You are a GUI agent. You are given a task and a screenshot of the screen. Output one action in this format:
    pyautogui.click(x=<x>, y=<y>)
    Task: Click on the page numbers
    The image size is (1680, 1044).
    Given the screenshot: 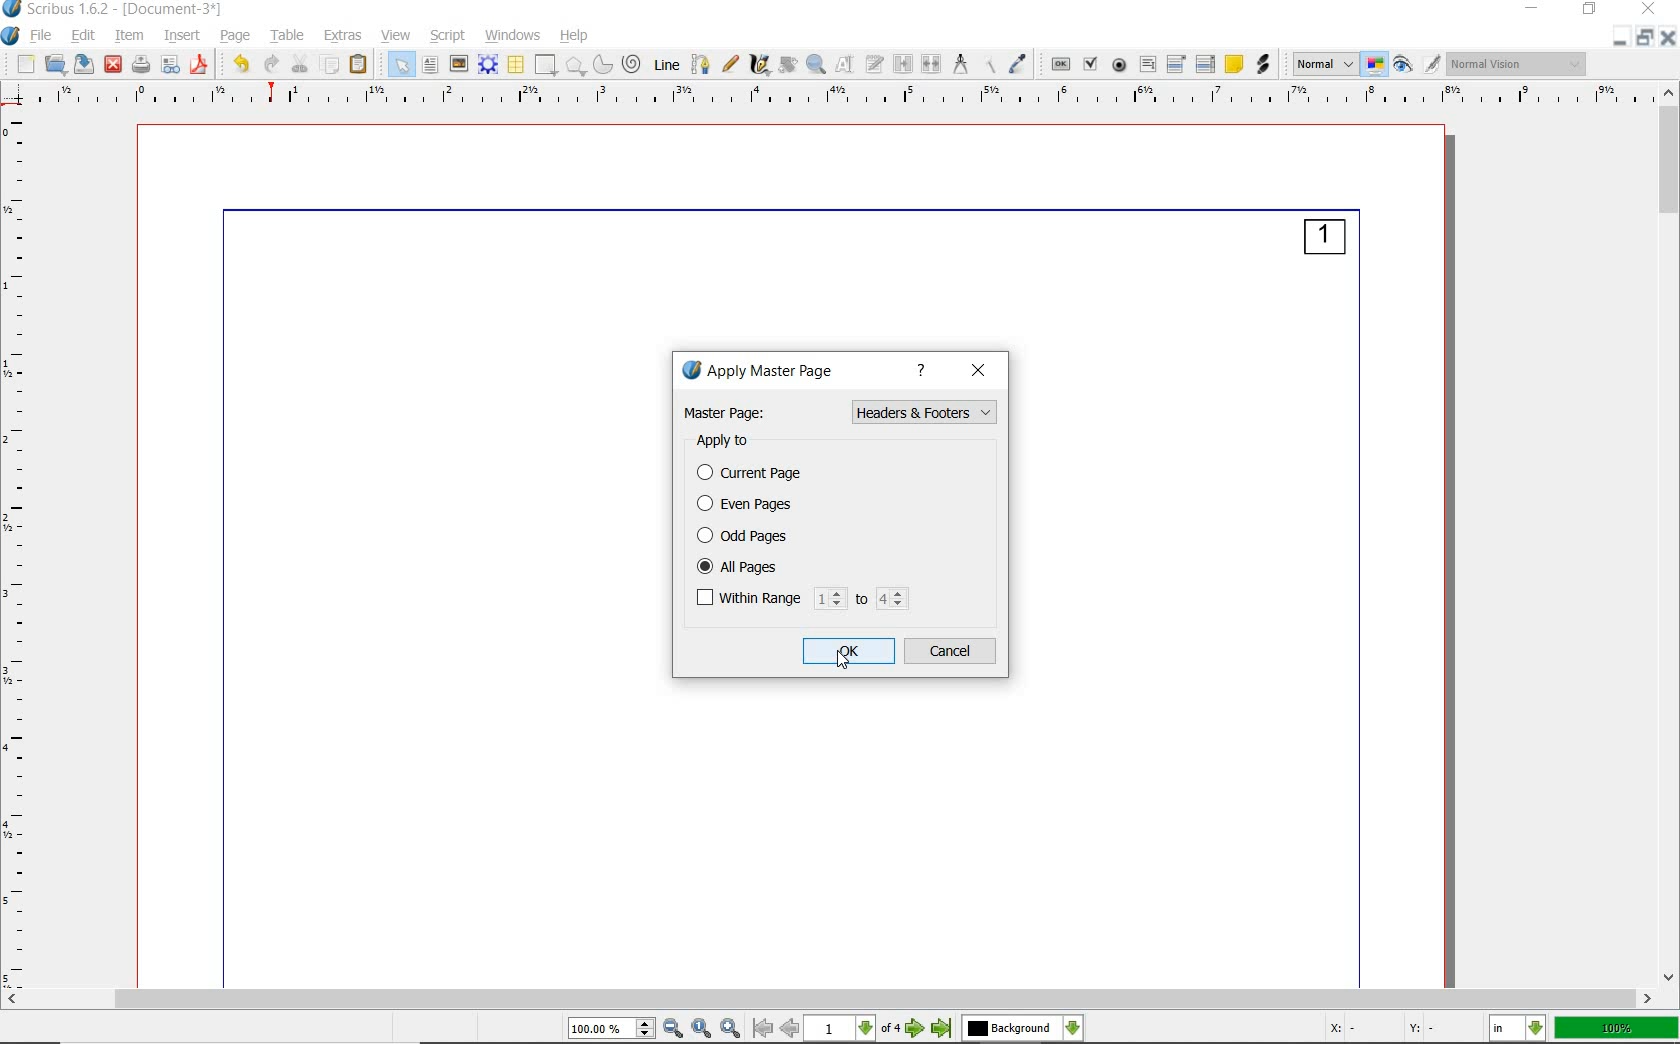 What is the action you would take?
    pyautogui.click(x=925, y=469)
    